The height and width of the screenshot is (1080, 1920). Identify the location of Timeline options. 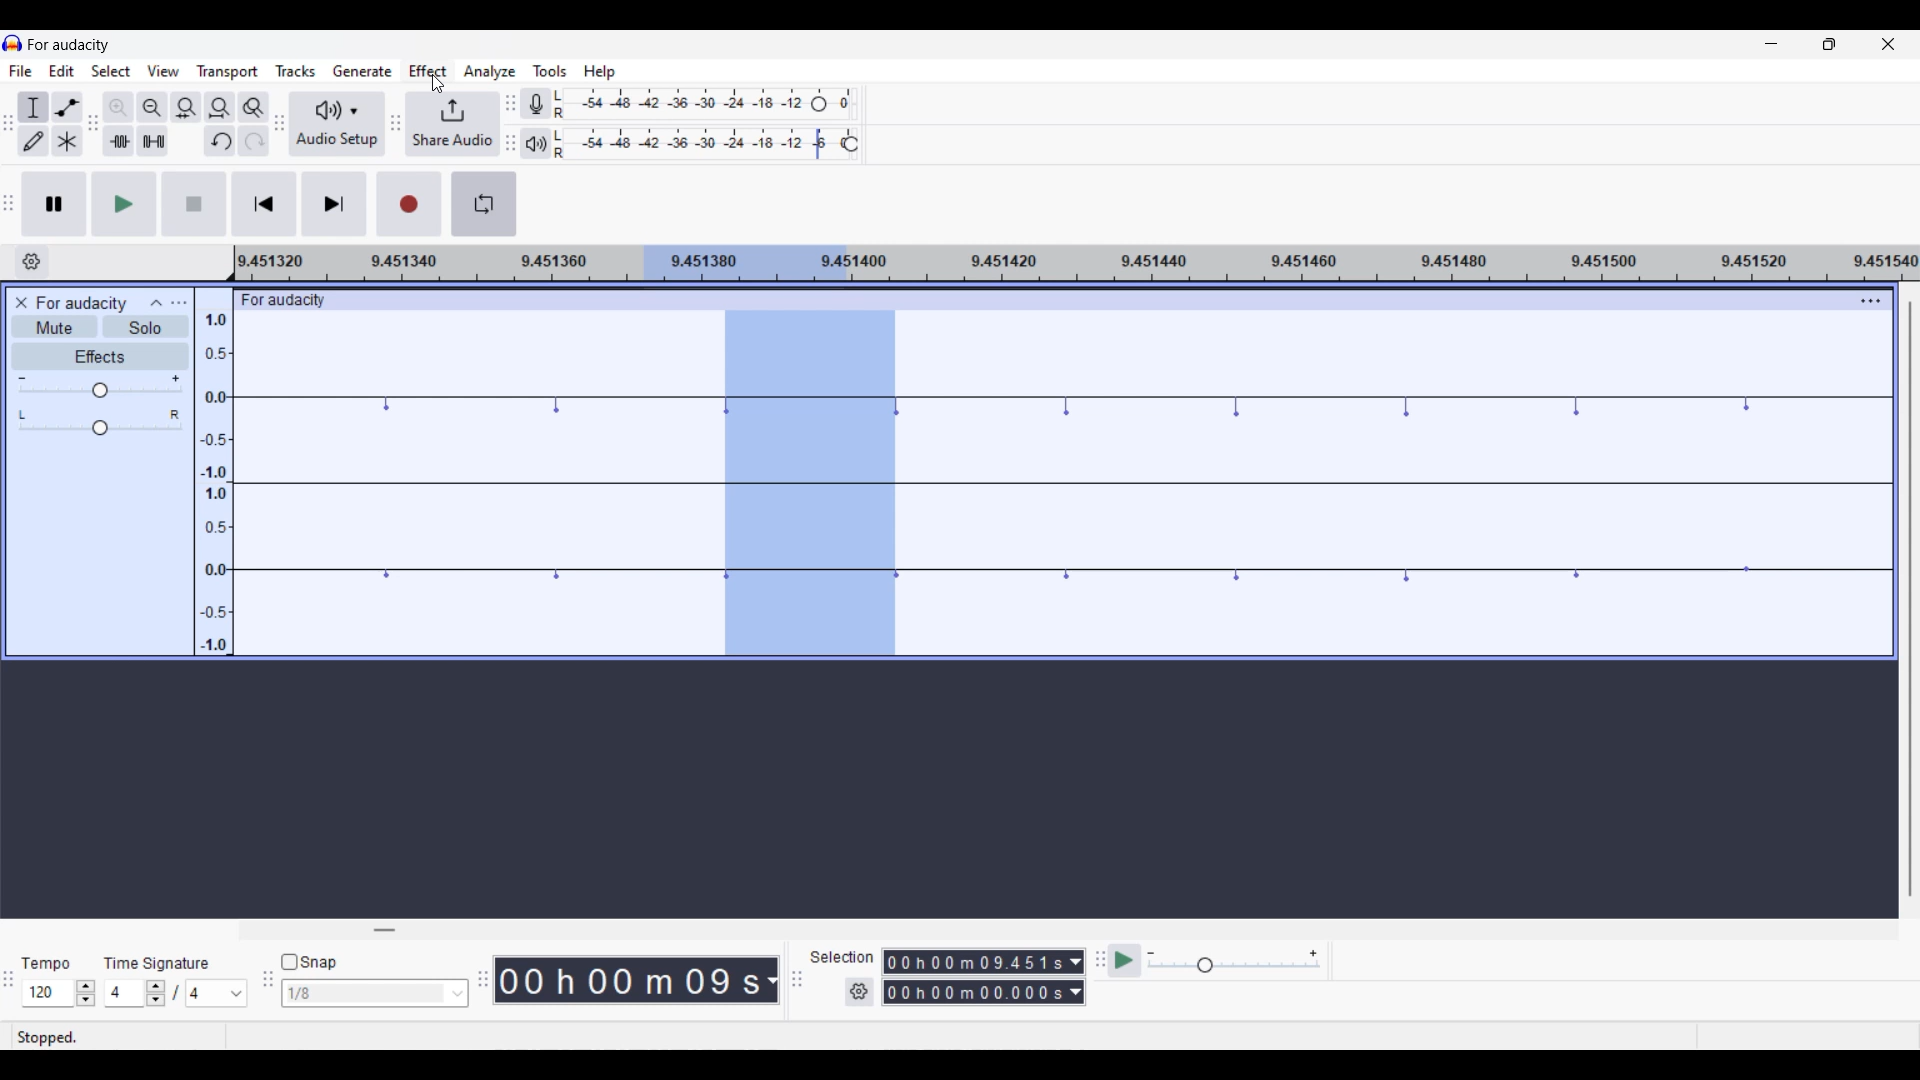
(32, 262).